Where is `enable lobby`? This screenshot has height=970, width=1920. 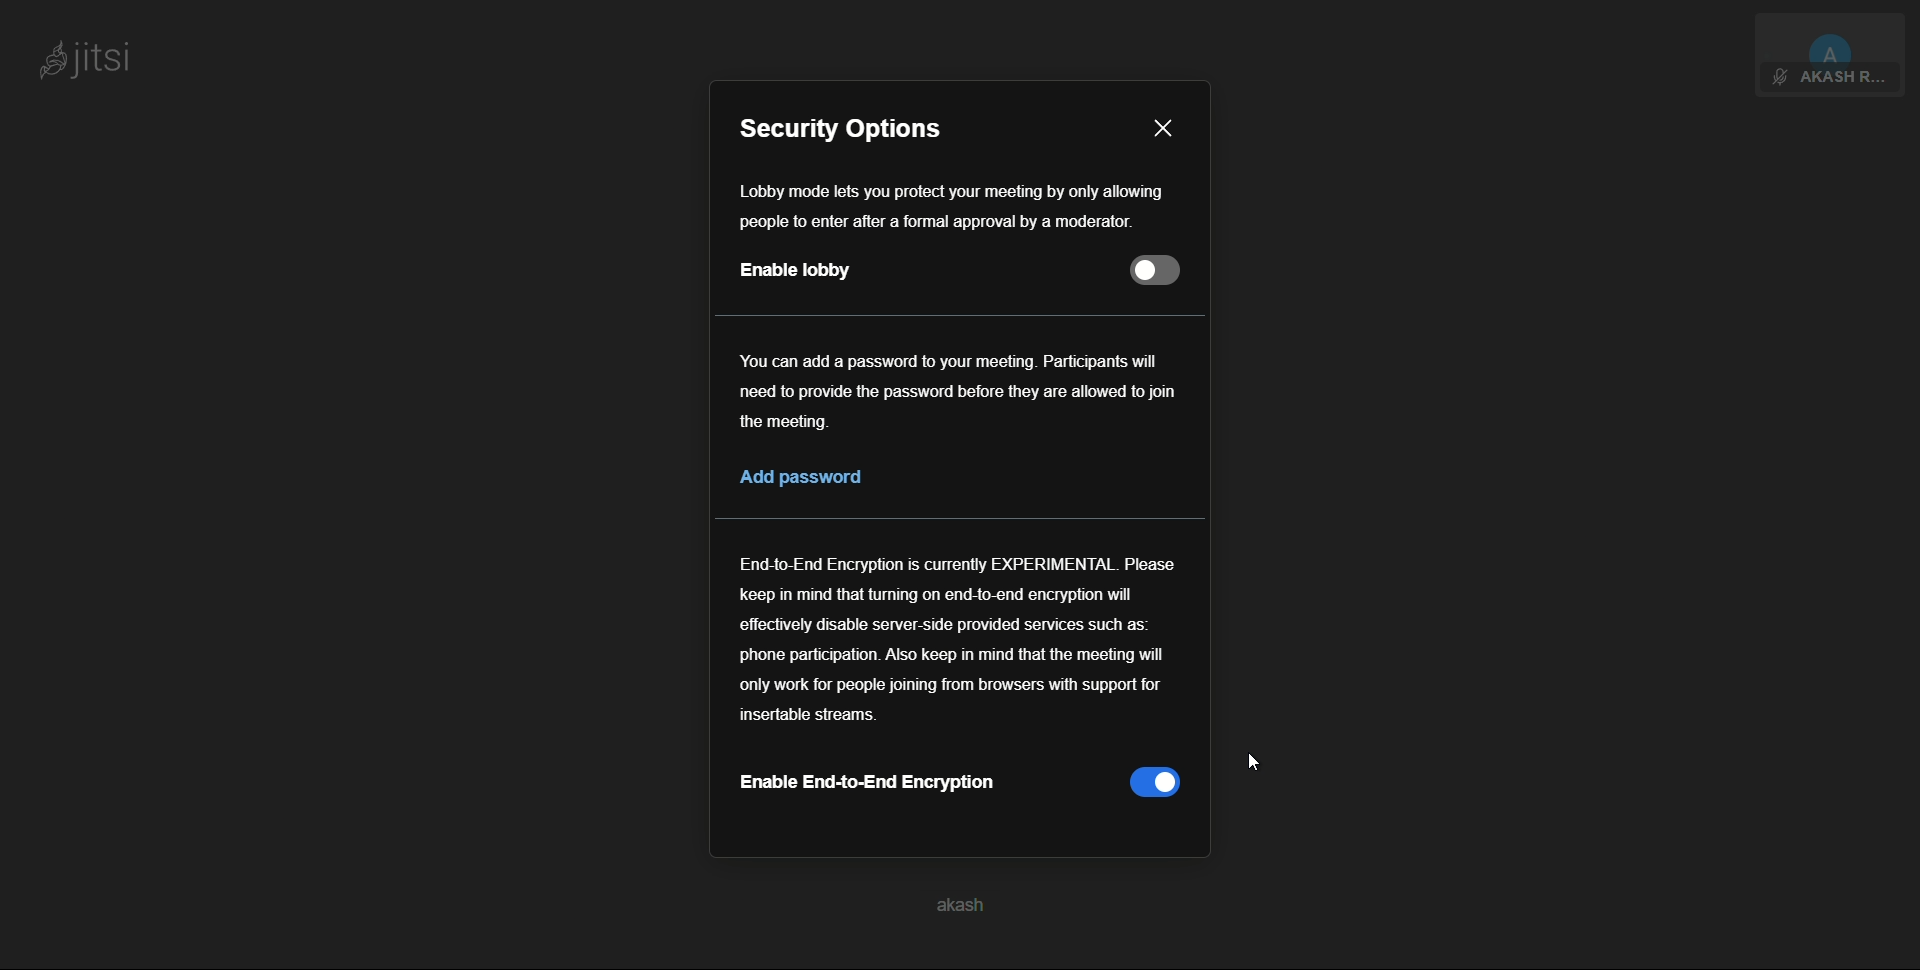
enable lobby is located at coordinates (796, 271).